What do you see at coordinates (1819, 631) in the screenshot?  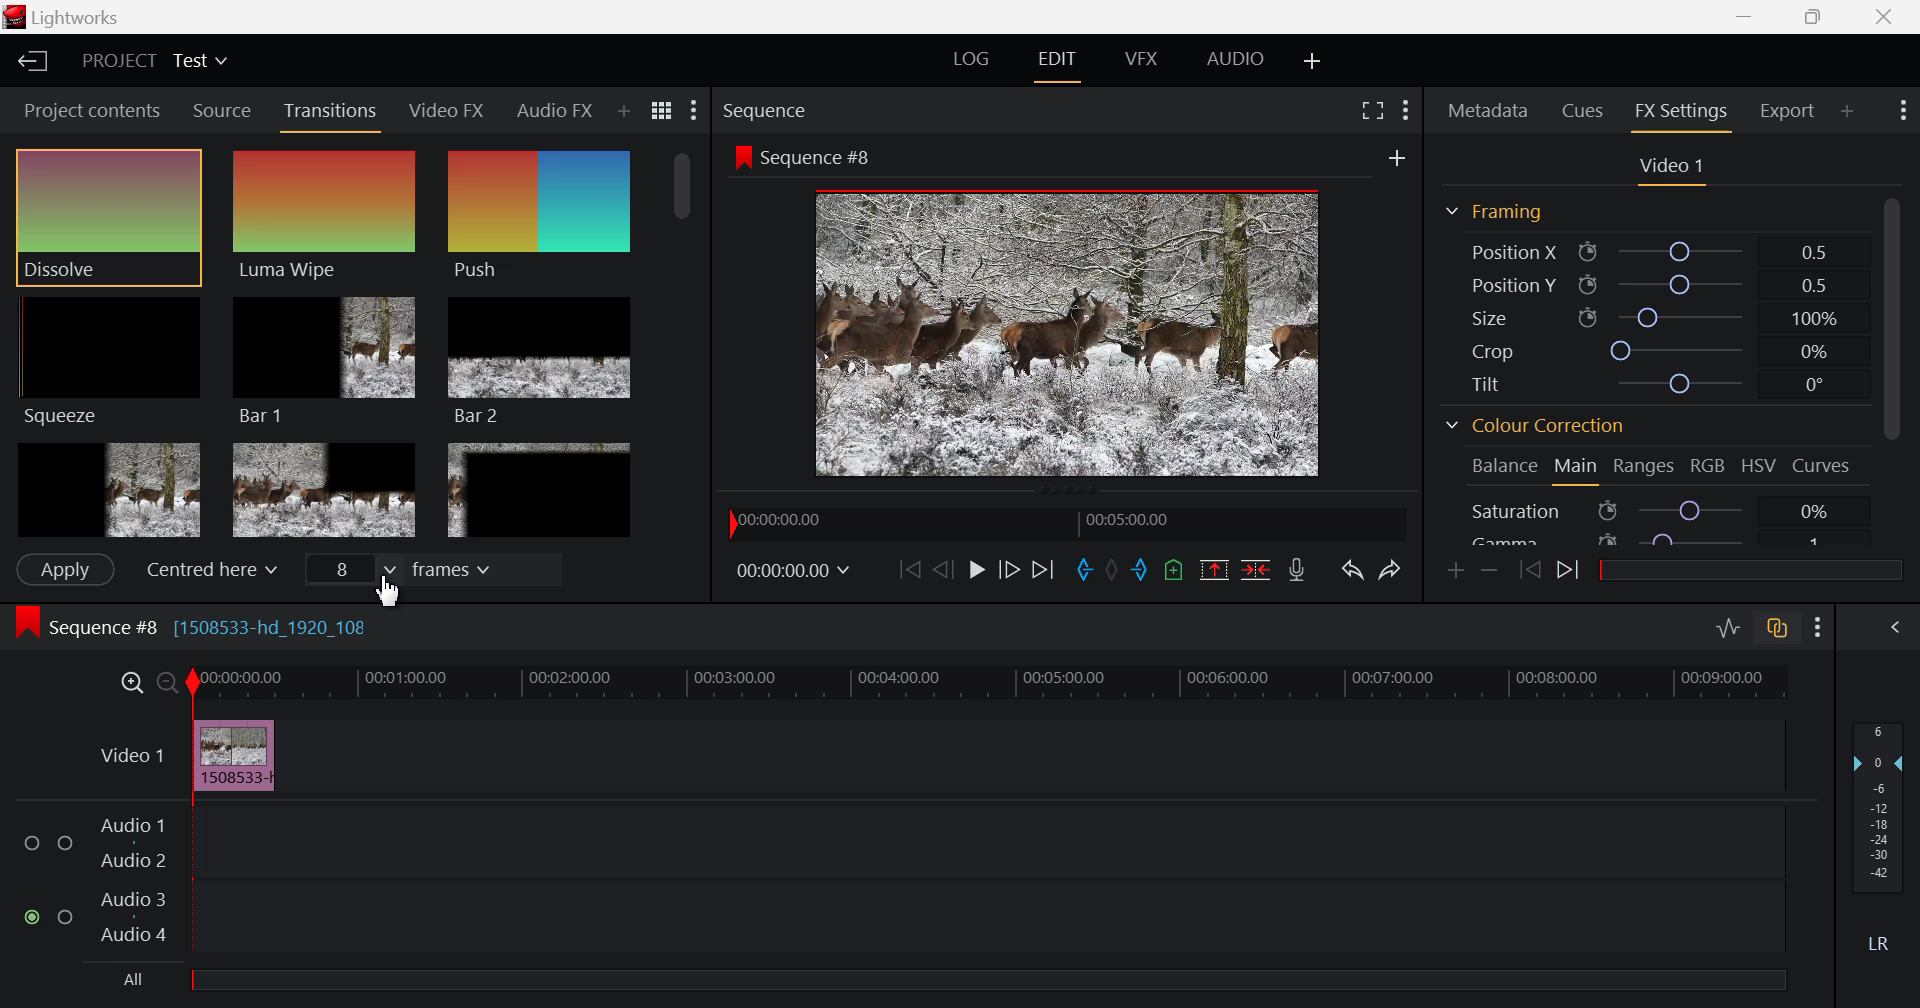 I see `Show Settings` at bounding box center [1819, 631].